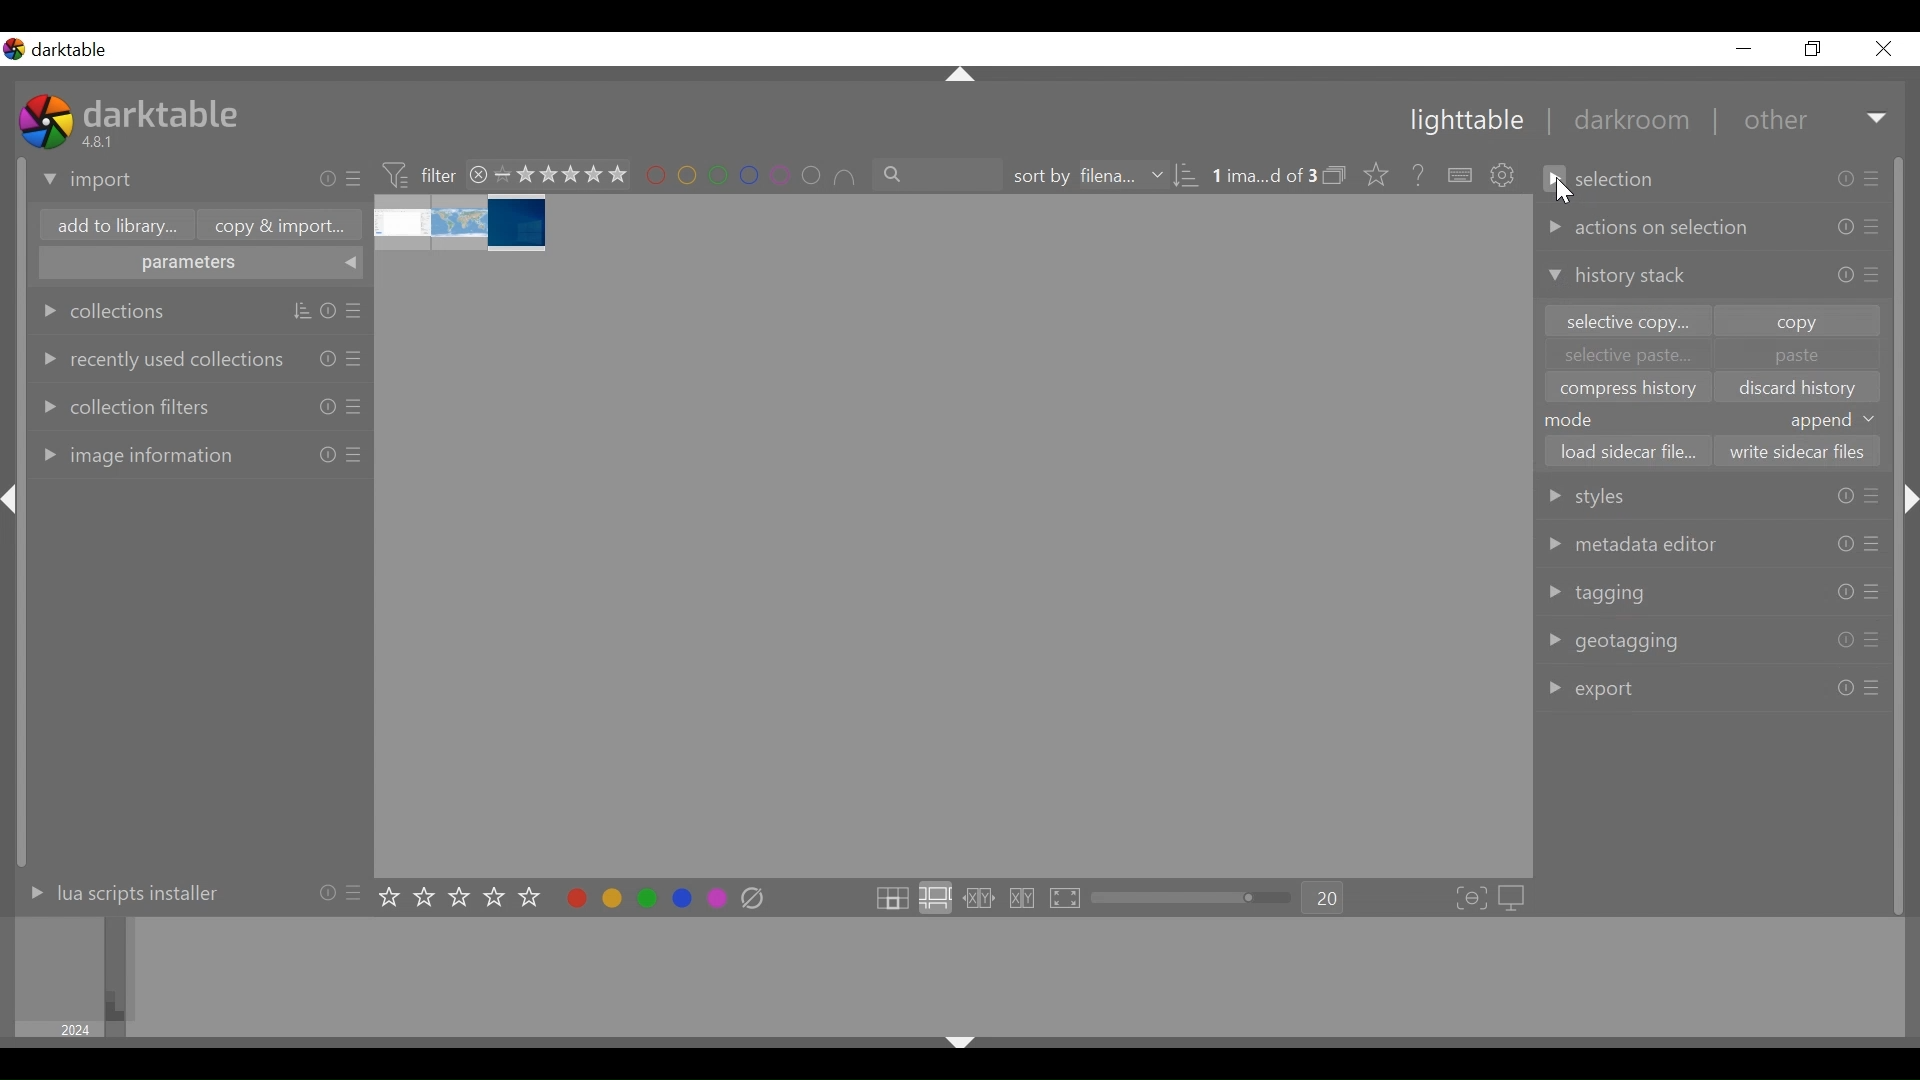 This screenshot has width=1920, height=1080. I want to click on number of image selected, so click(1263, 176).